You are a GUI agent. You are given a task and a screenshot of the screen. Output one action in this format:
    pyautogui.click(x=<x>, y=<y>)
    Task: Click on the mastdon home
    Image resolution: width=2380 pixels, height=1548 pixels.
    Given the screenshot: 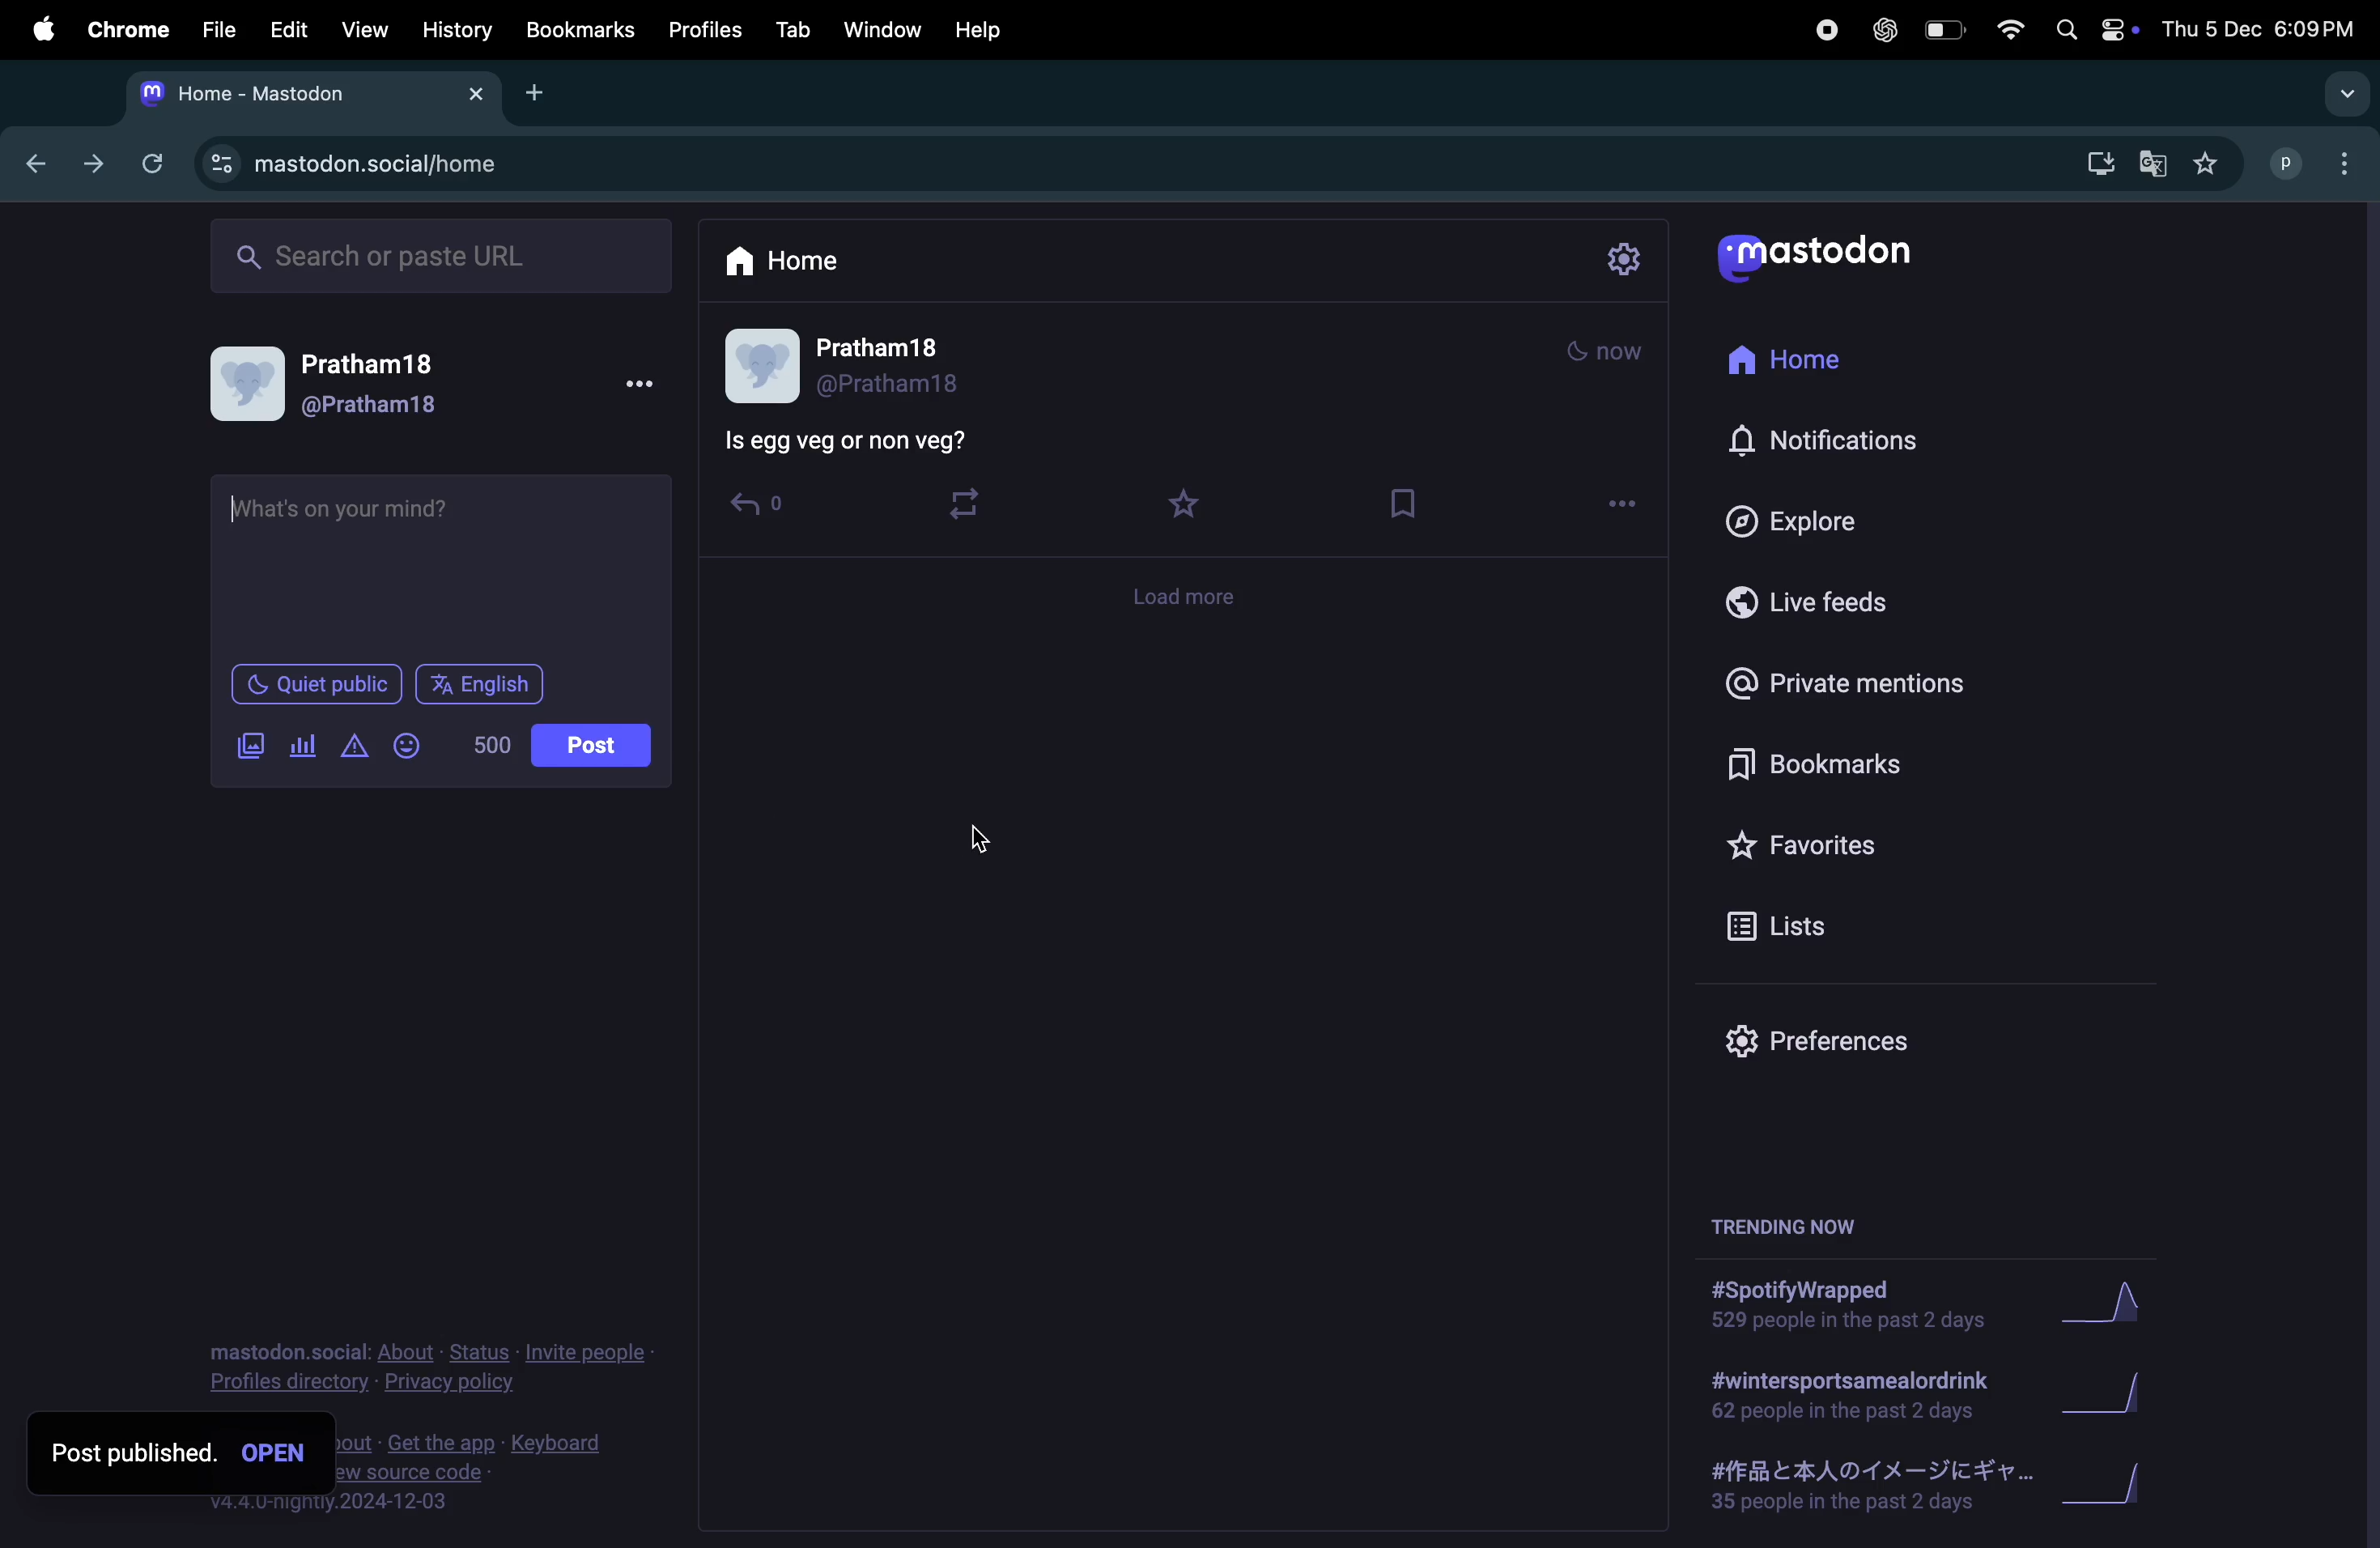 What is the action you would take?
    pyautogui.click(x=307, y=94)
    